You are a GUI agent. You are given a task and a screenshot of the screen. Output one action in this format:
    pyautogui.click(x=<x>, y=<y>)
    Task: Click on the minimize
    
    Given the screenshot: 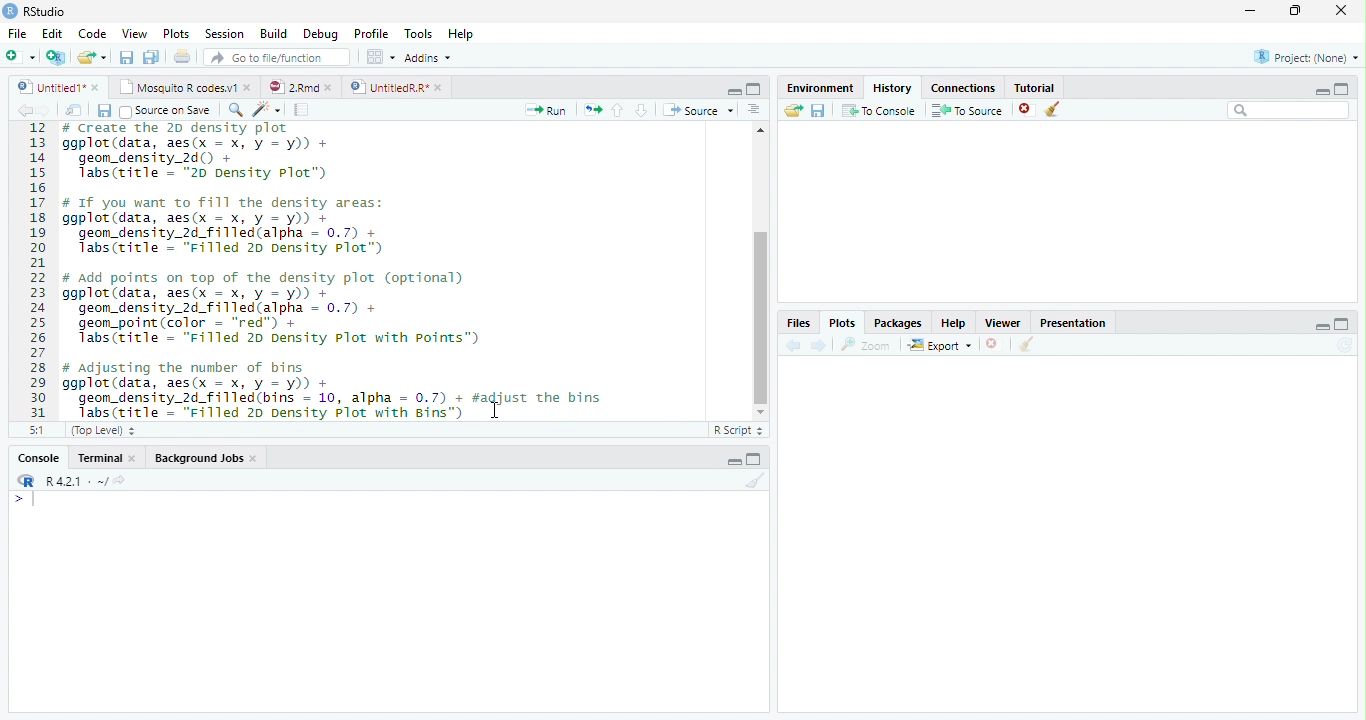 What is the action you would take?
    pyautogui.click(x=734, y=462)
    